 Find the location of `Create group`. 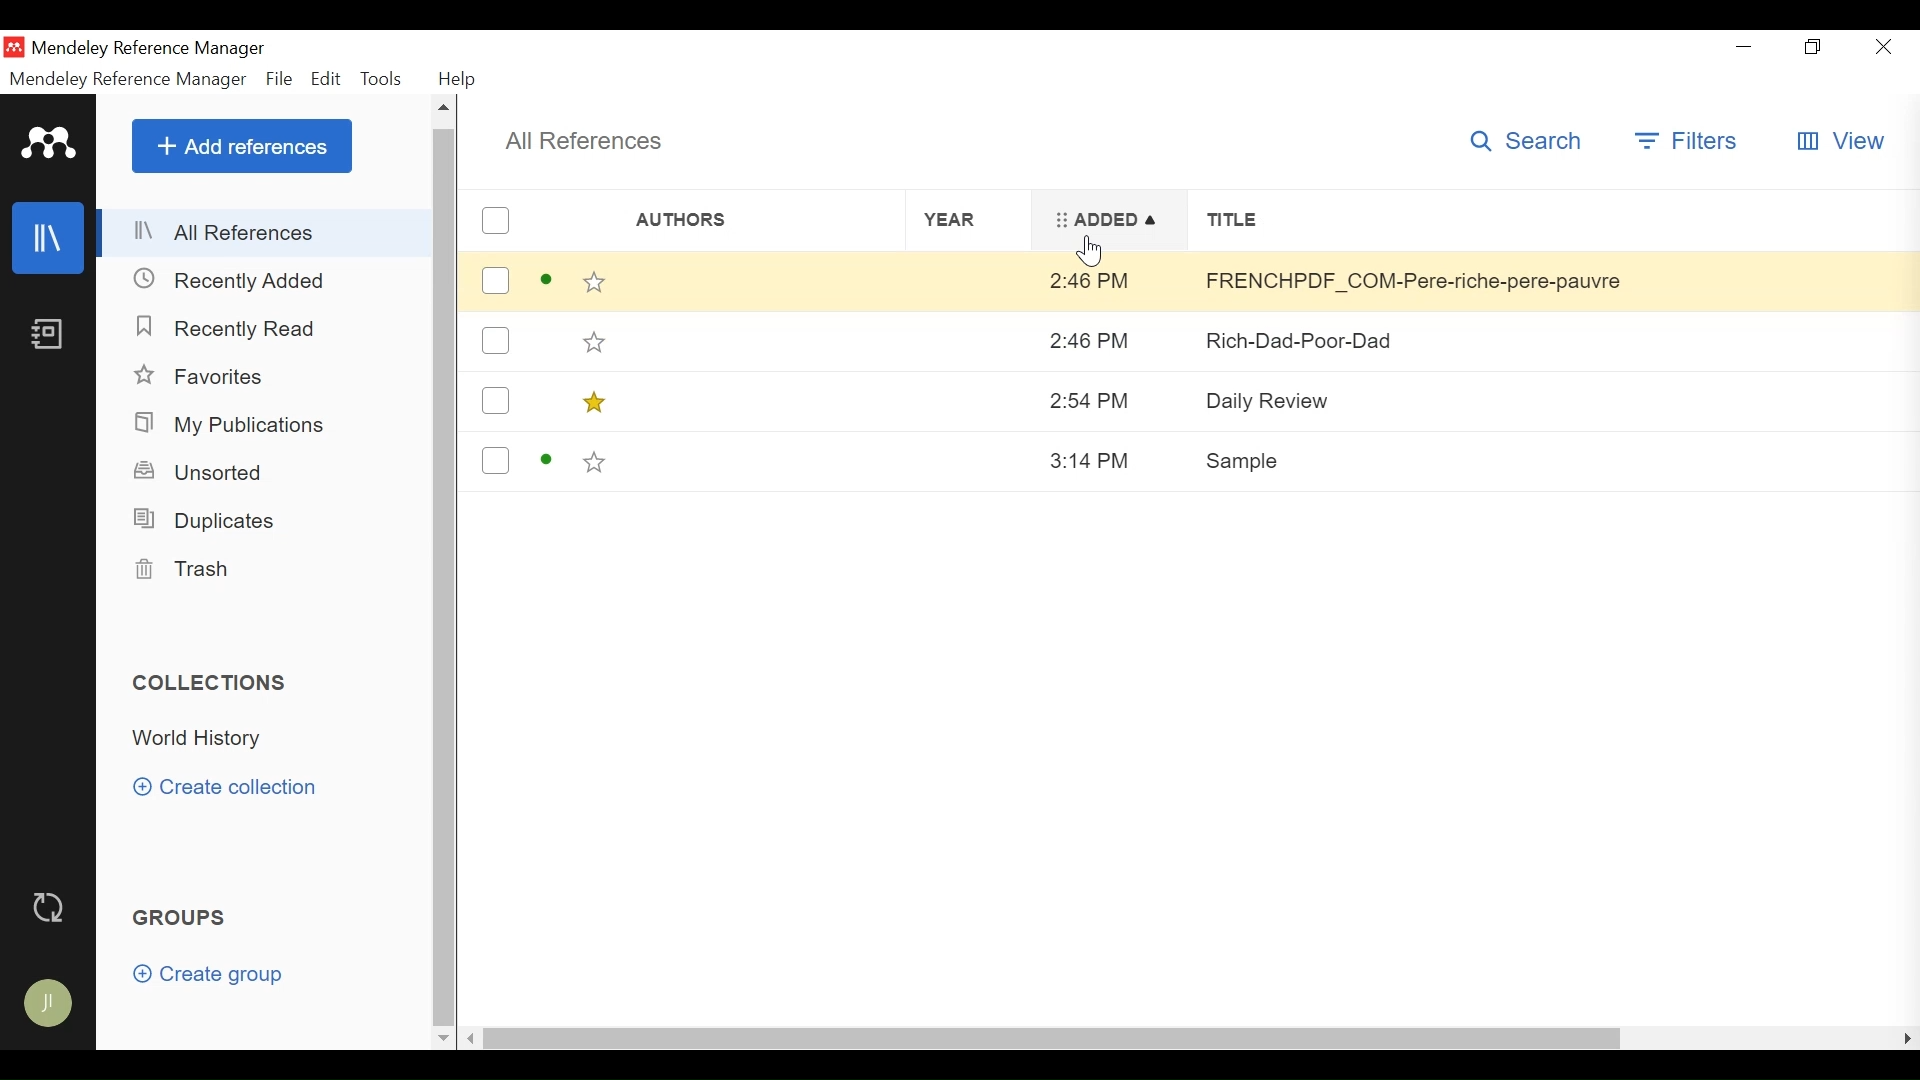

Create group is located at coordinates (217, 977).